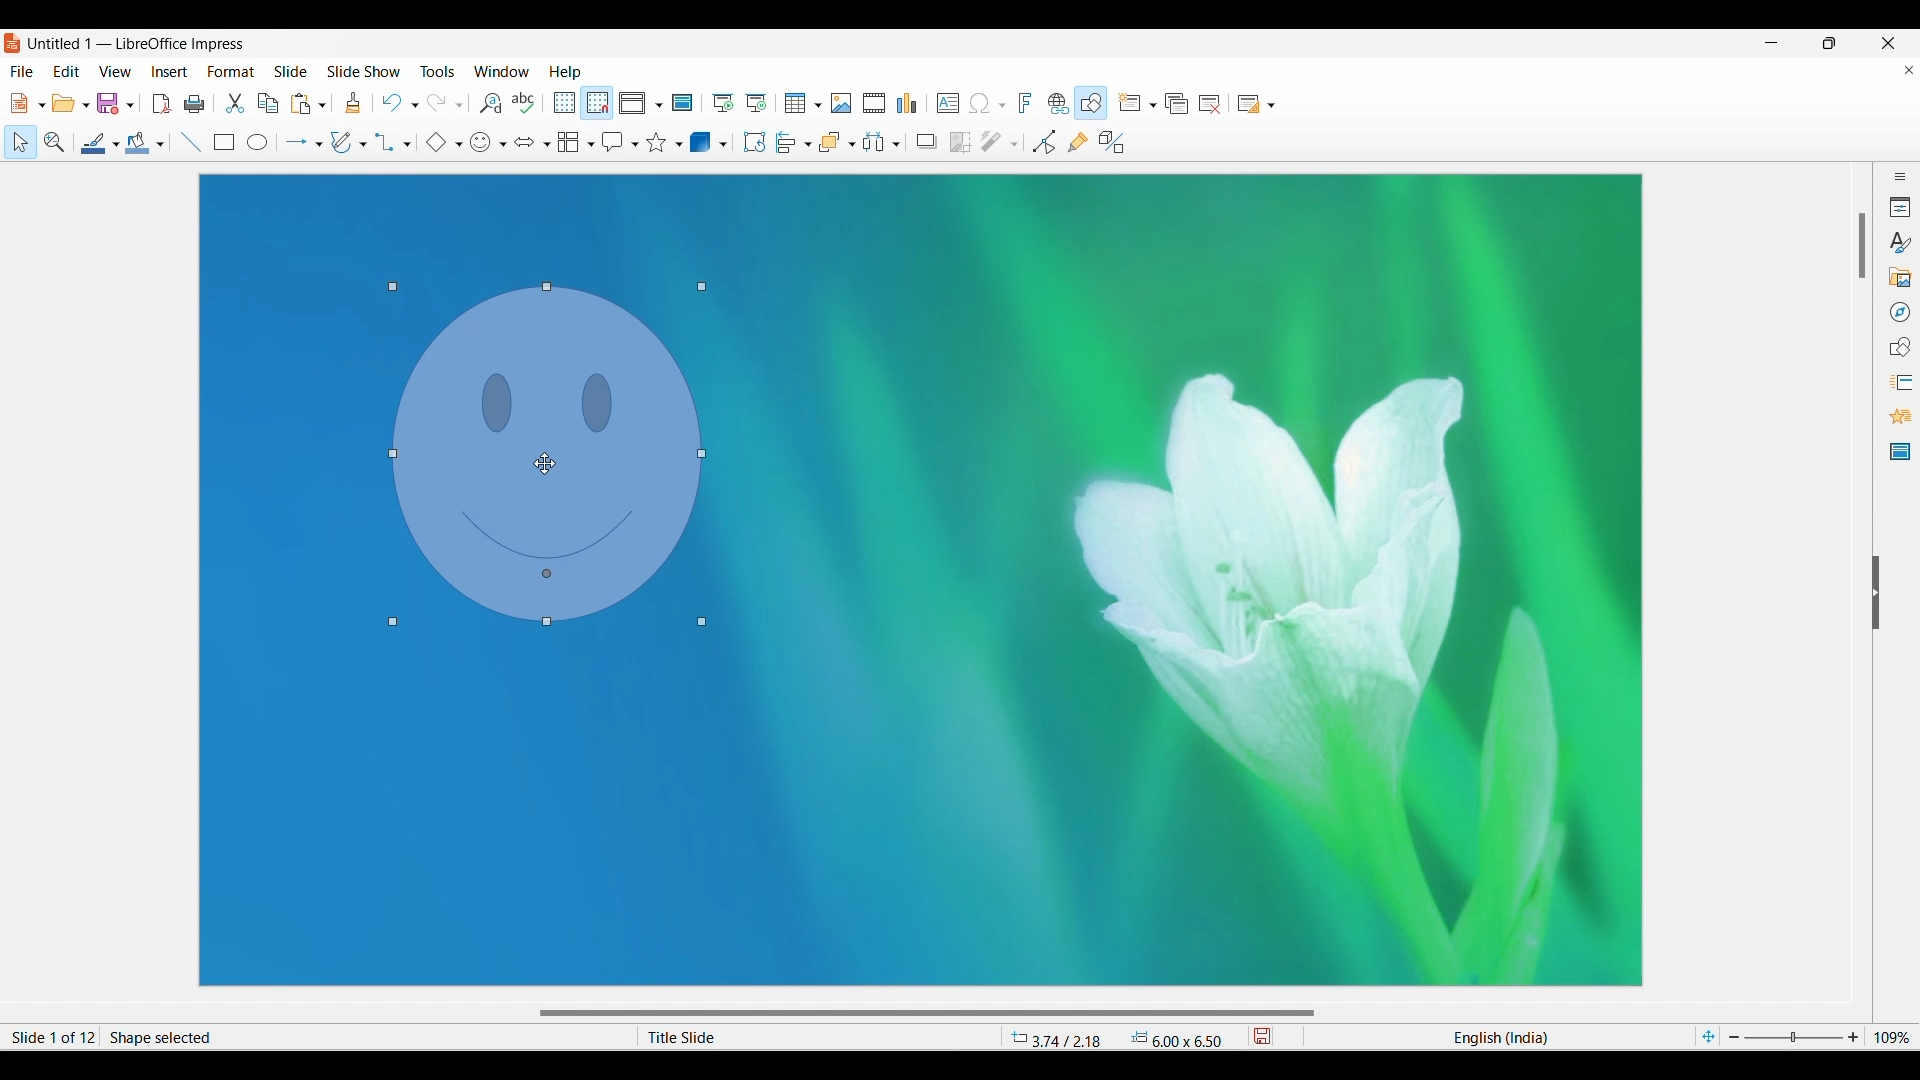 The height and width of the screenshot is (1080, 1920). Describe the element at coordinates (948, 104) in the screenshot. I see `Insert textbox` at that location.